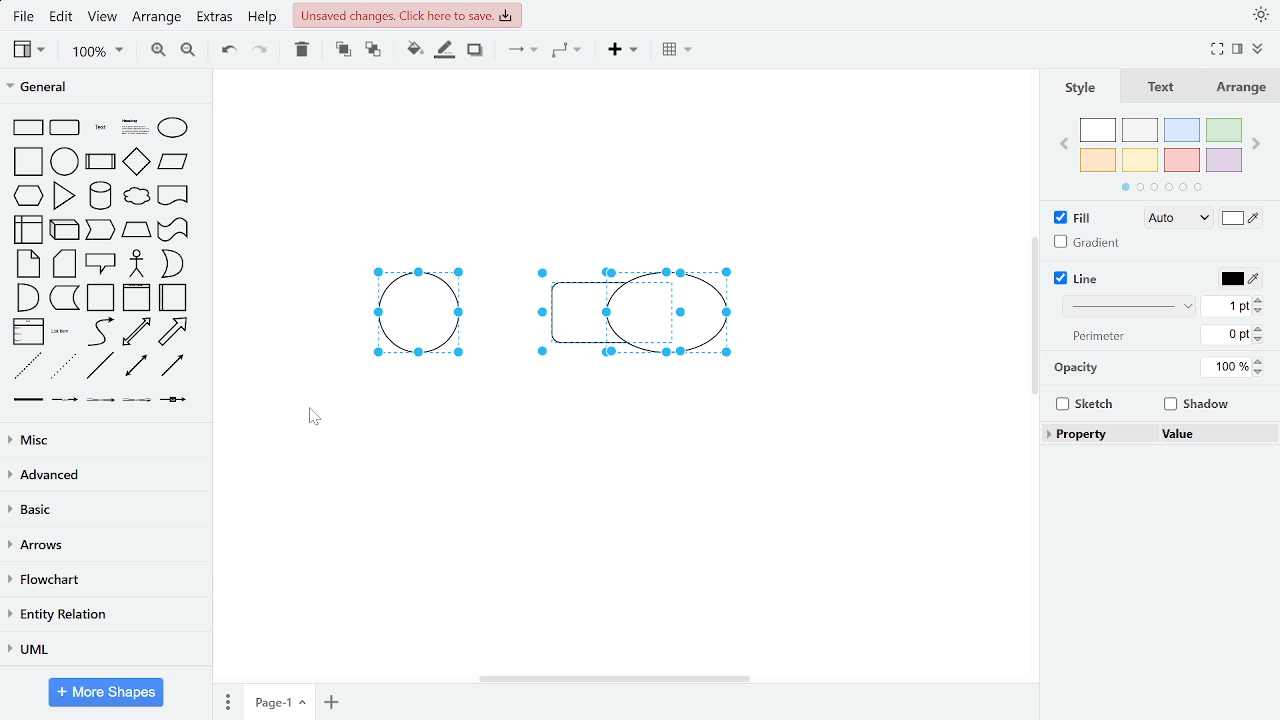  What do you see at coordinates (174, 367) in the screenshot?
I see `directional connector` at bounding box center [174, 367].